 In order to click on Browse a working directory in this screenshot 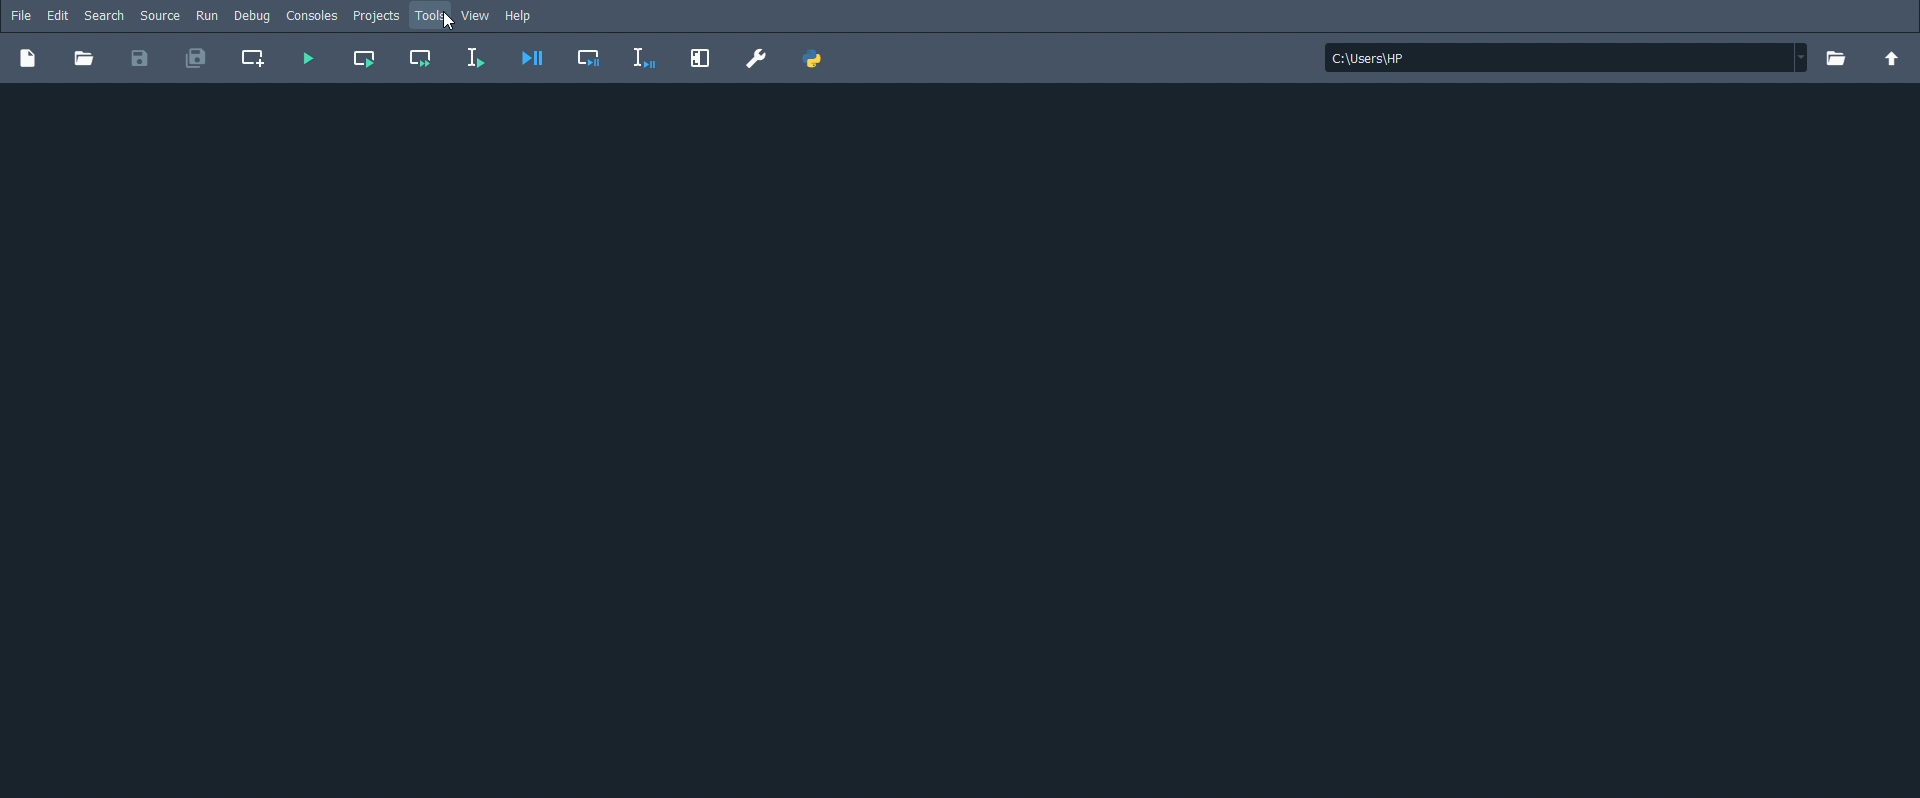, I will do `click(1837, 60)`.